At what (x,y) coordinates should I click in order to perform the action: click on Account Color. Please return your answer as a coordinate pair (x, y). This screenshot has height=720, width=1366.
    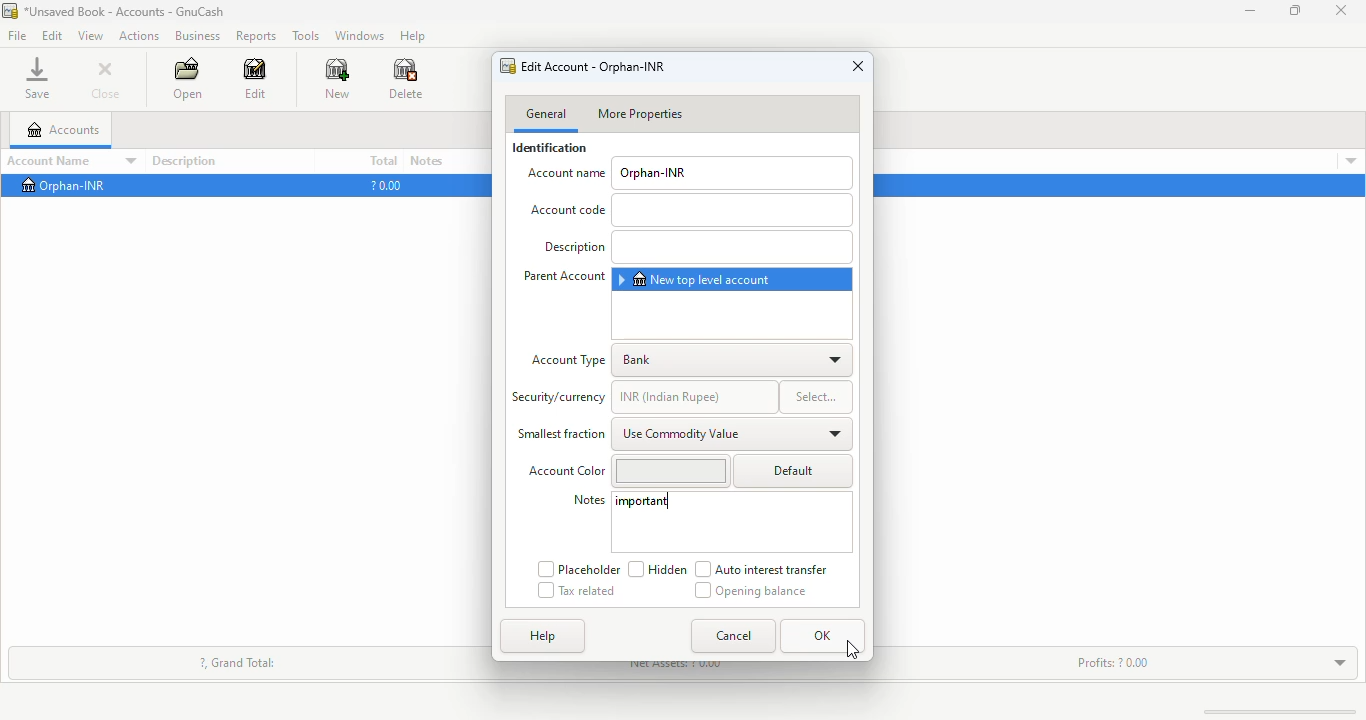
    Looking at the image, I should click on (564, 472).